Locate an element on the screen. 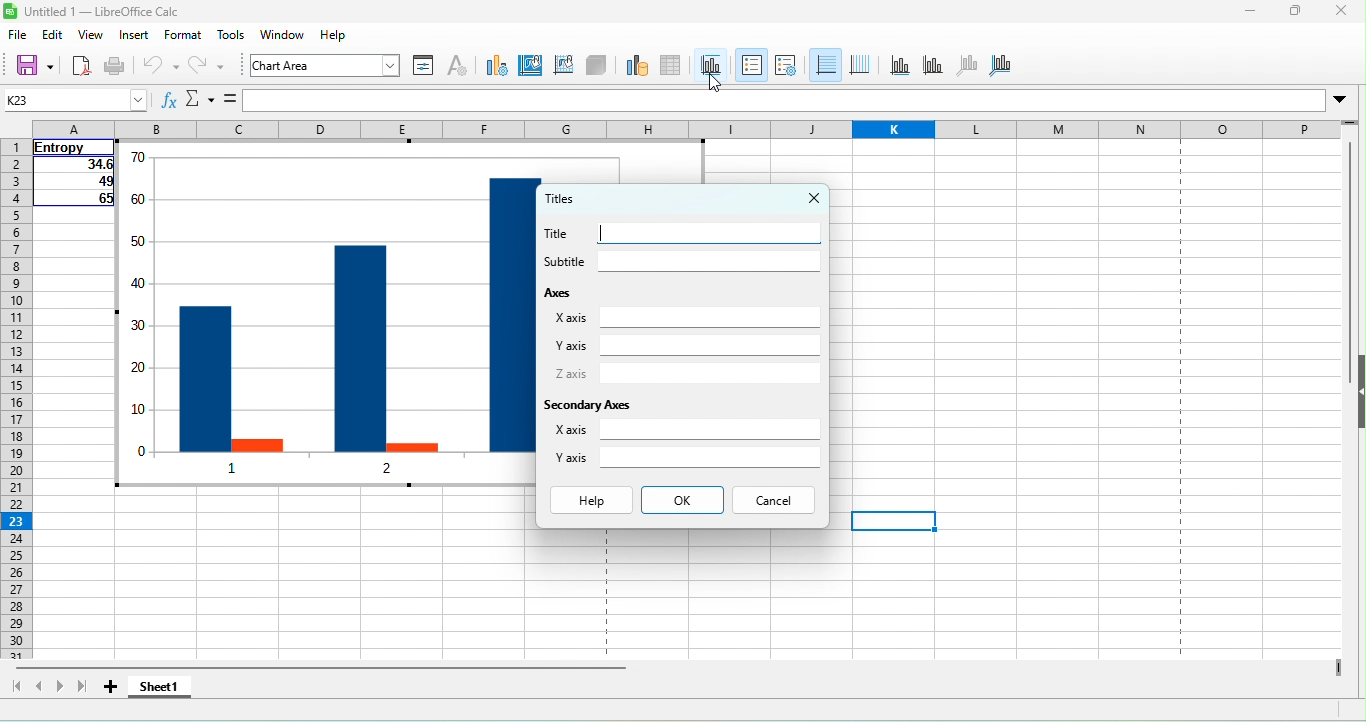 The width and height of the screenshot is (1366, 722). undo is located at coordinates (162, 68).